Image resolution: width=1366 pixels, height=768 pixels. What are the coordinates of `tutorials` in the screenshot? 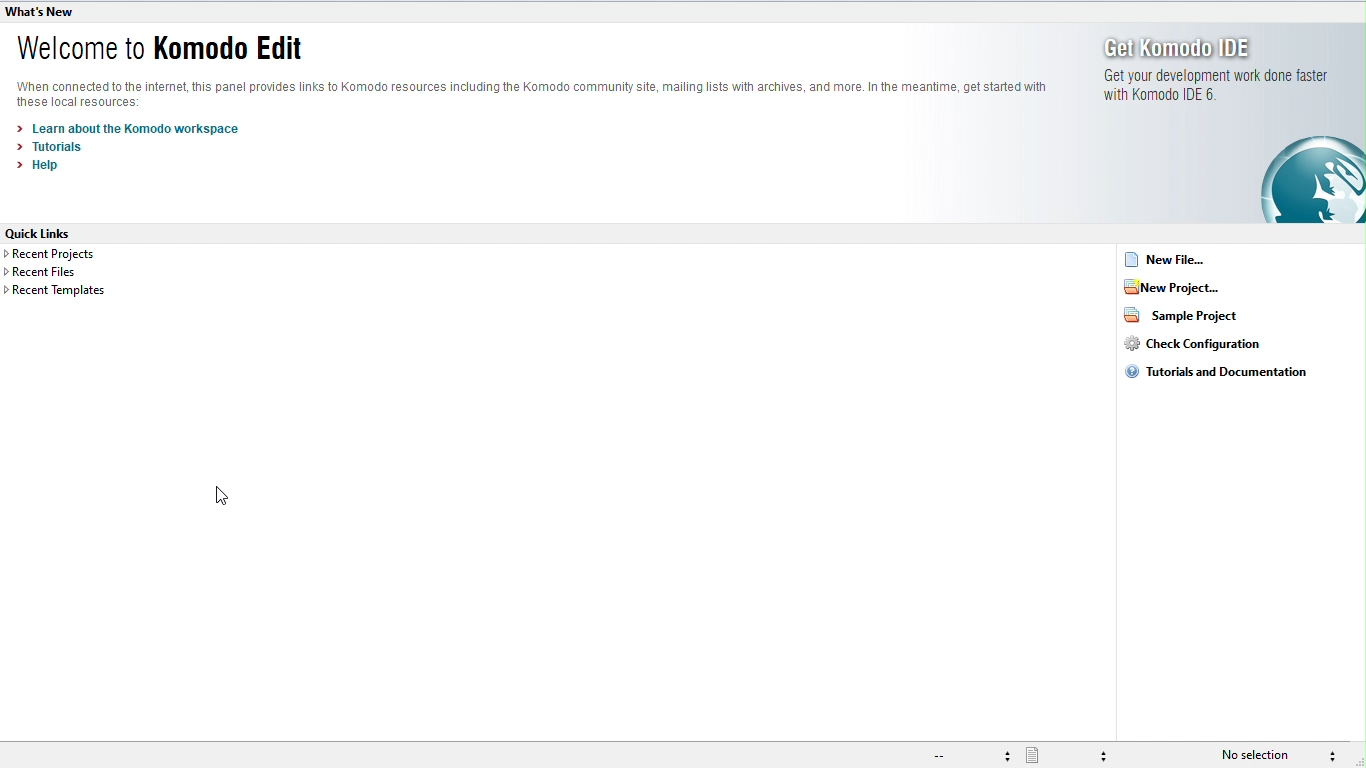 It's located at (57, 148).